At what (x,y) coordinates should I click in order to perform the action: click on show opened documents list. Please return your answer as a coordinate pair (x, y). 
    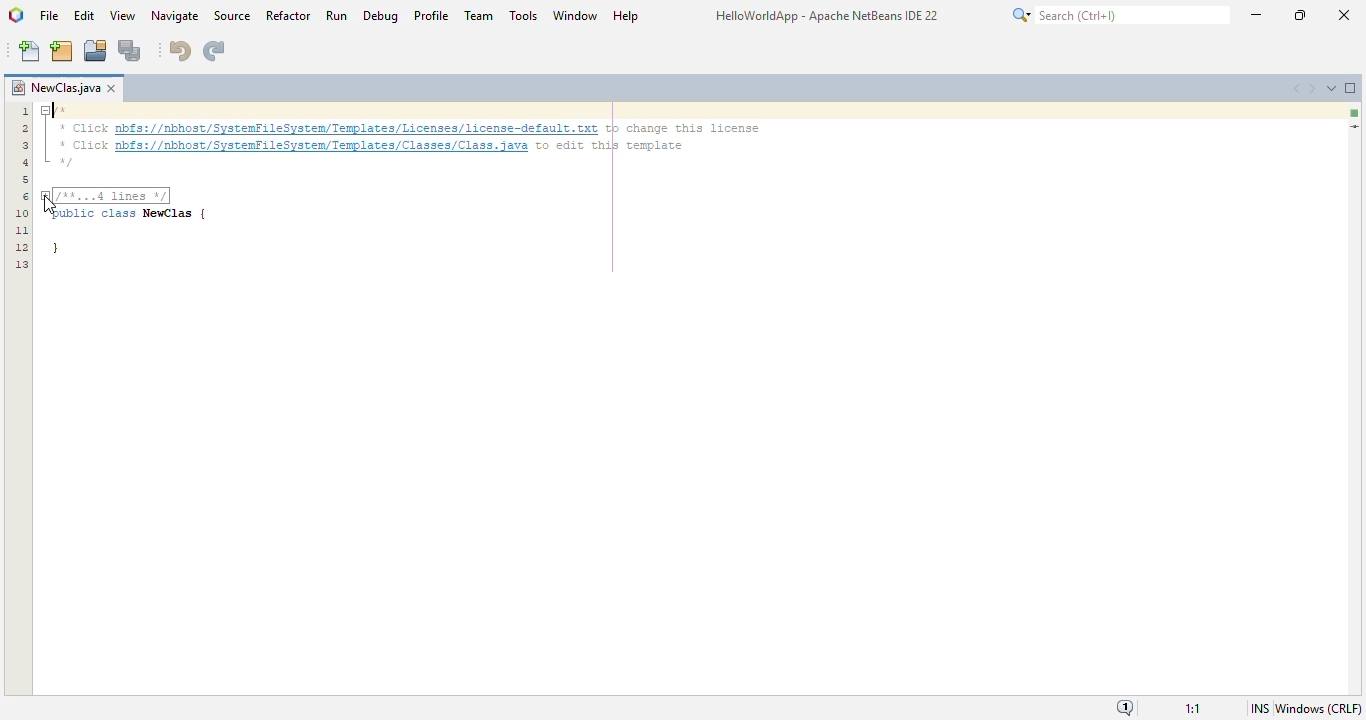
    Looking at the image, I should click on (1330, 87).